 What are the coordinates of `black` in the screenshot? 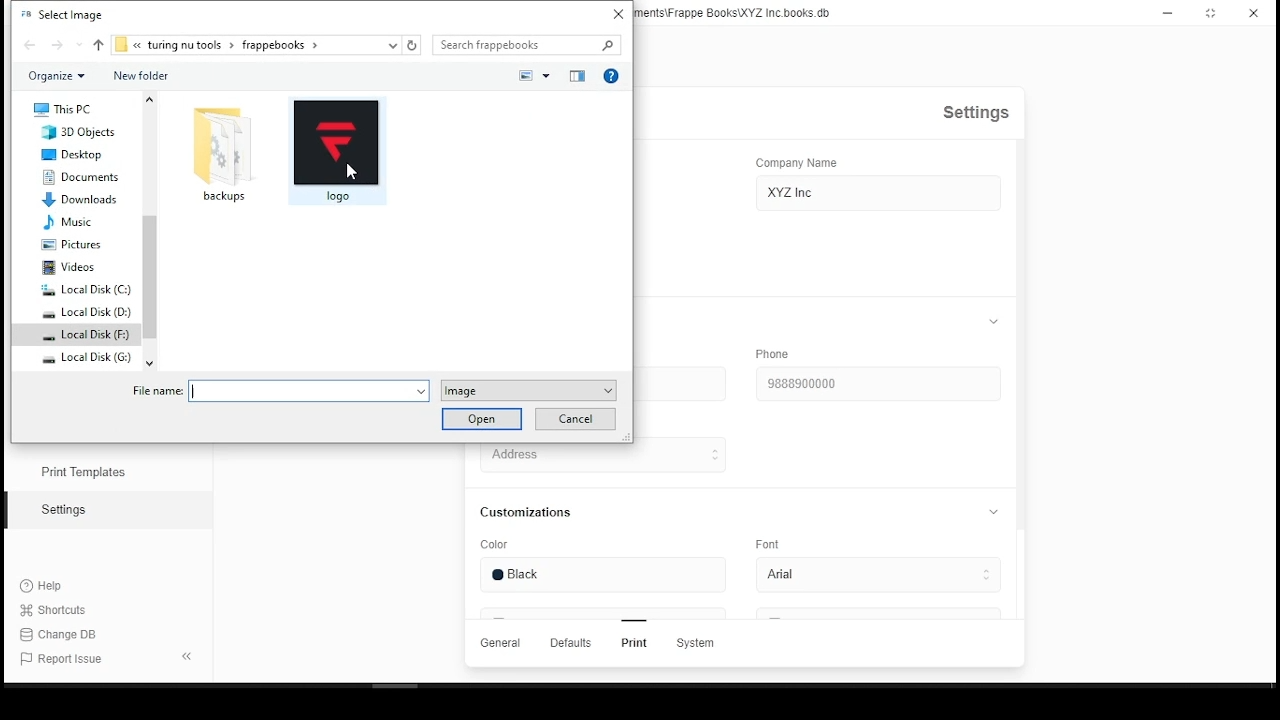 It's located at (533, 575).